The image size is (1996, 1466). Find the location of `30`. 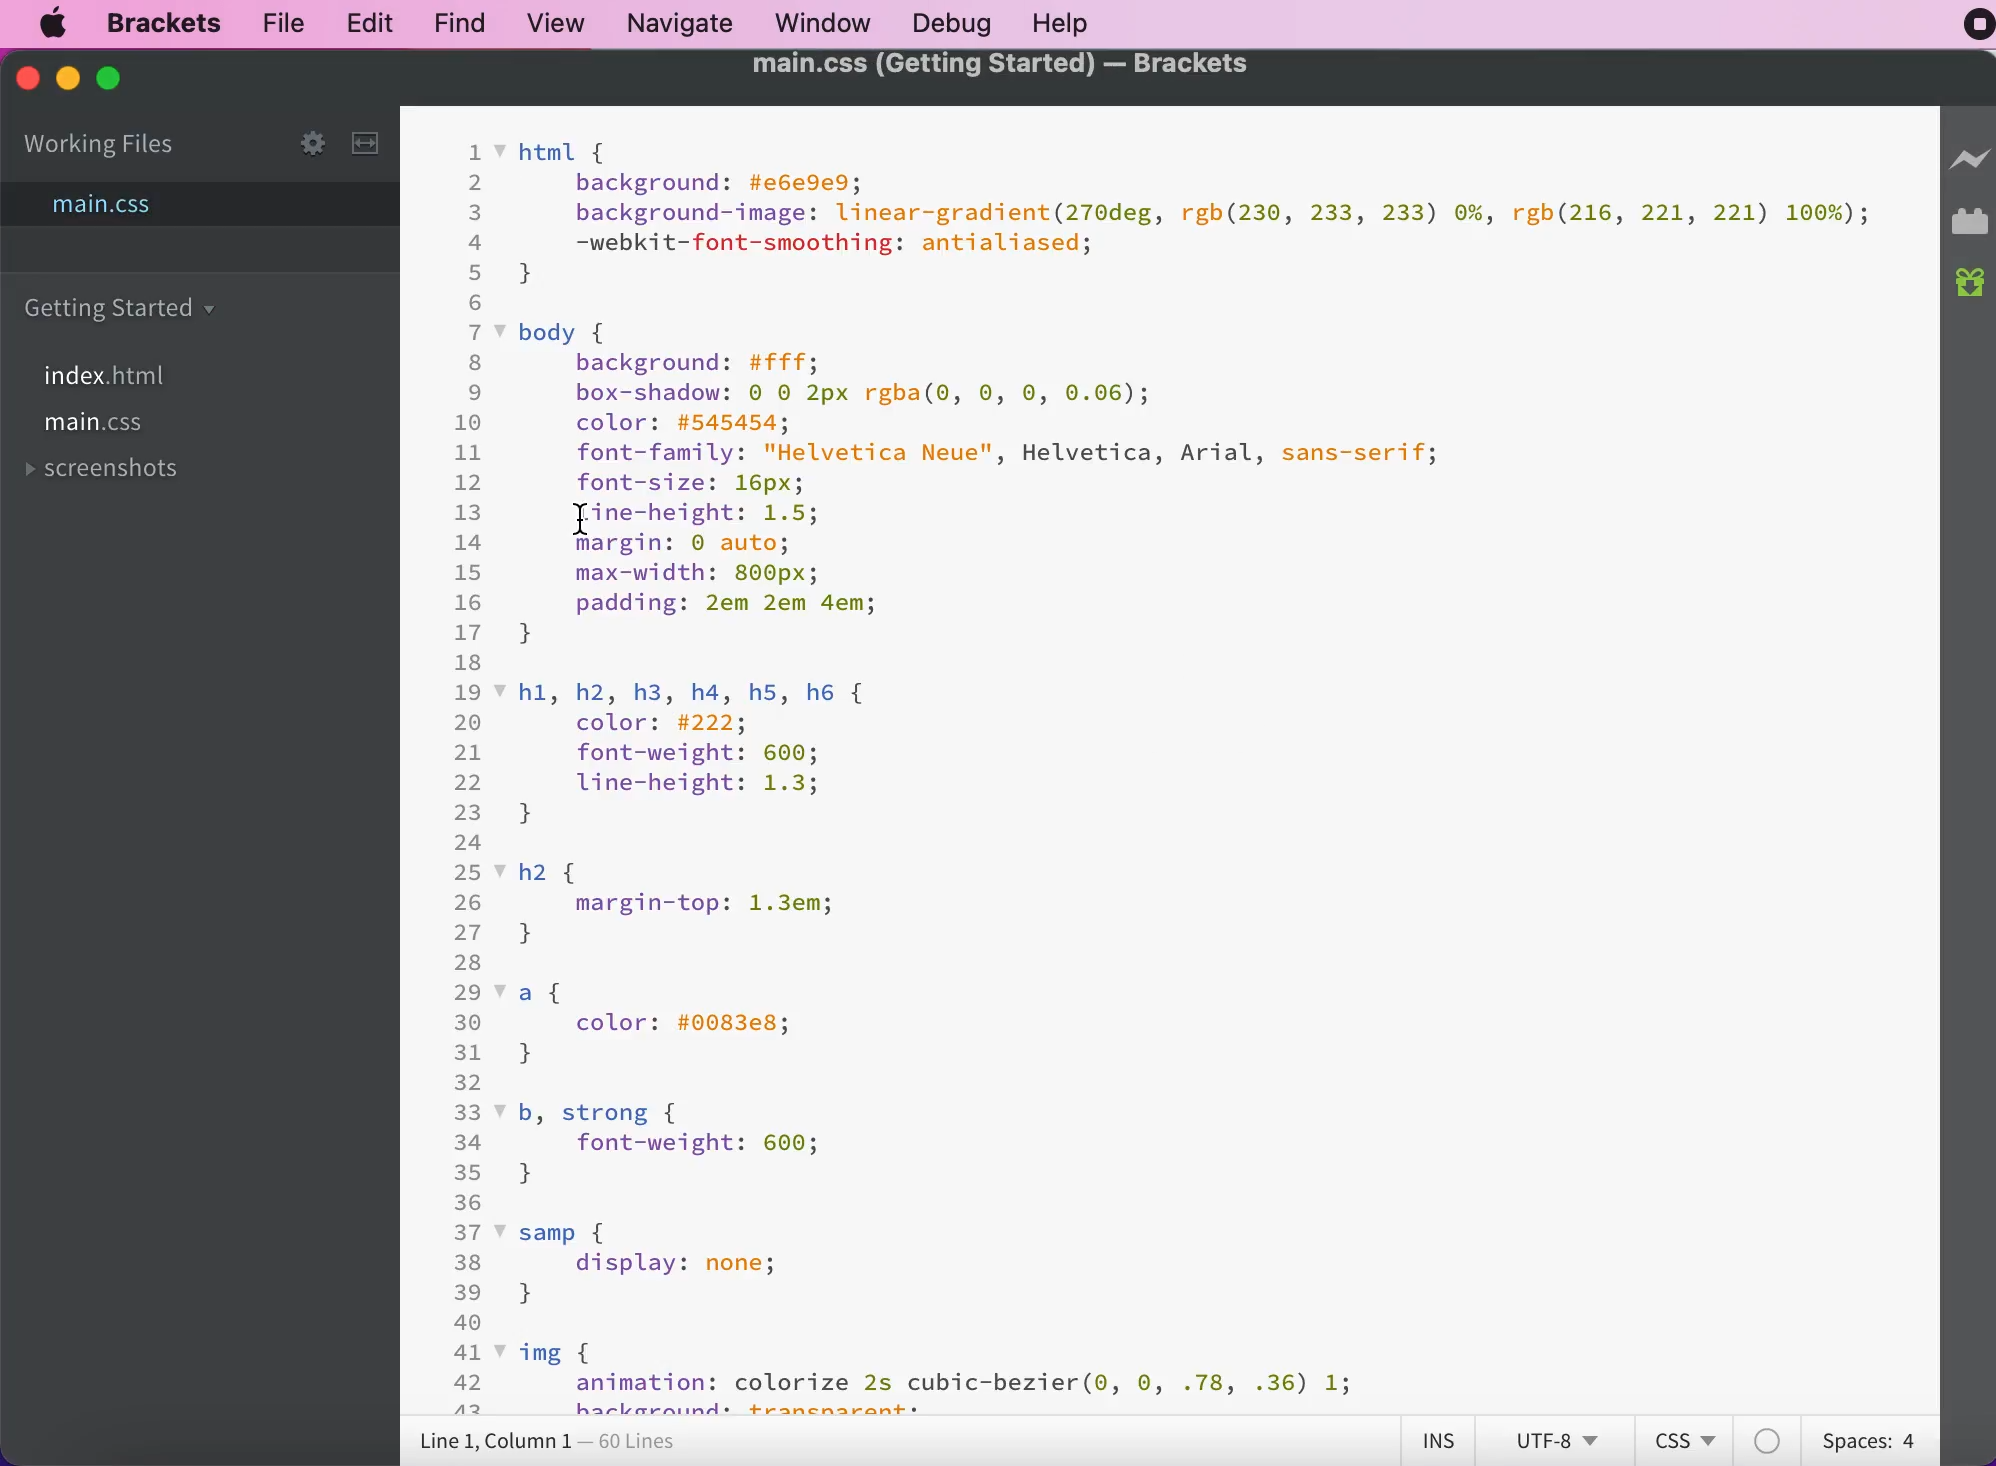

30 is located at coordinates (468, 1023).